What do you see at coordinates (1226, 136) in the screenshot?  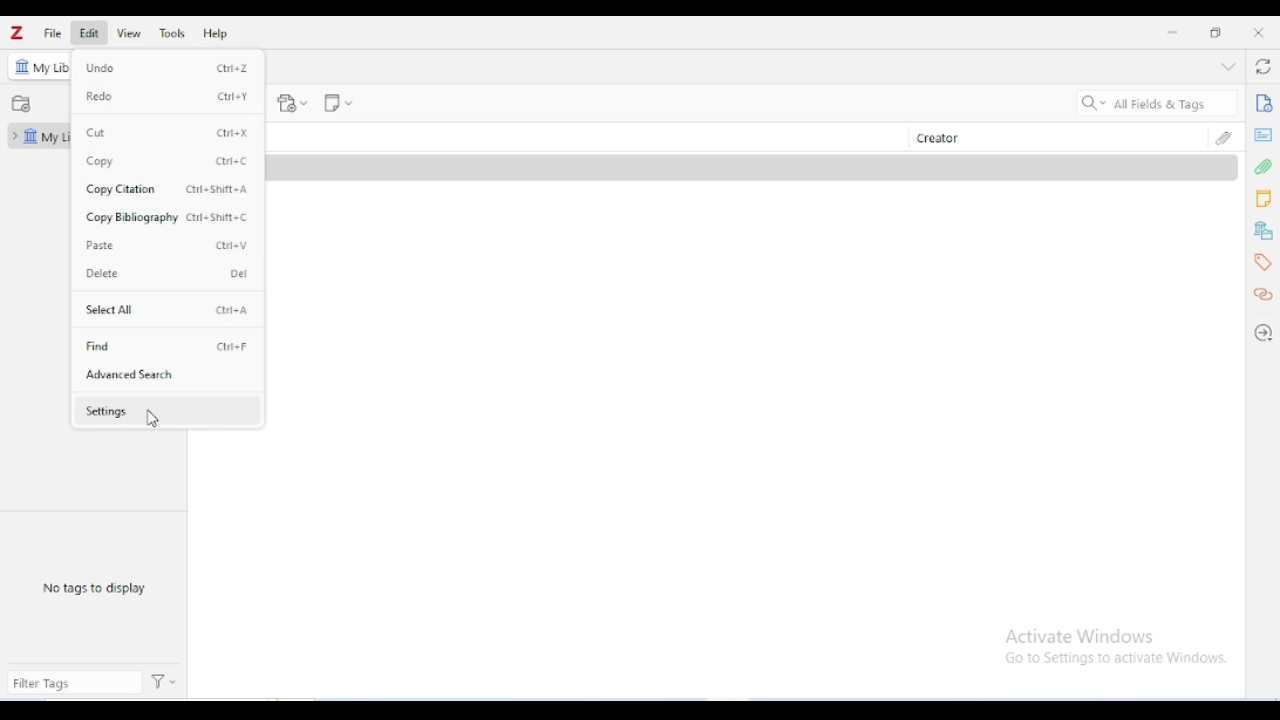 I see `attachments` at bounding box center [1226, 136].